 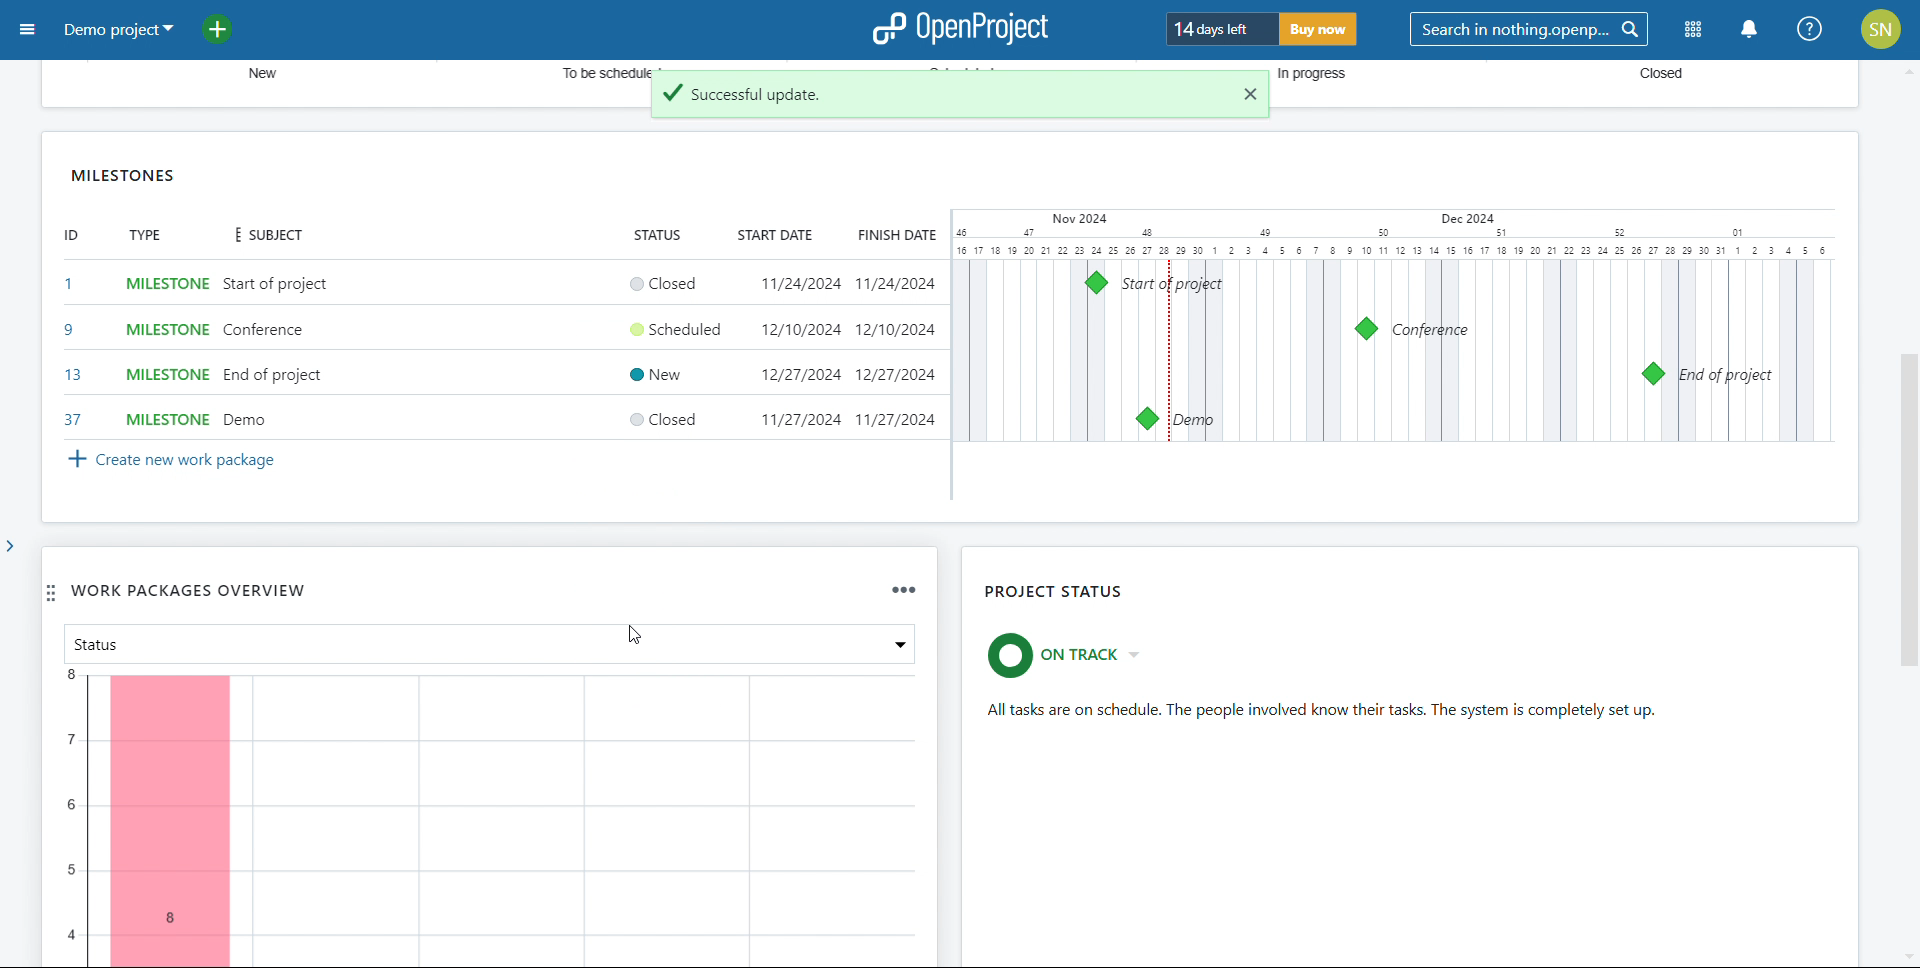 What do you see at coordinates (900, 589) in the screenshot?
I see `options` at bounding box center [900, 589].